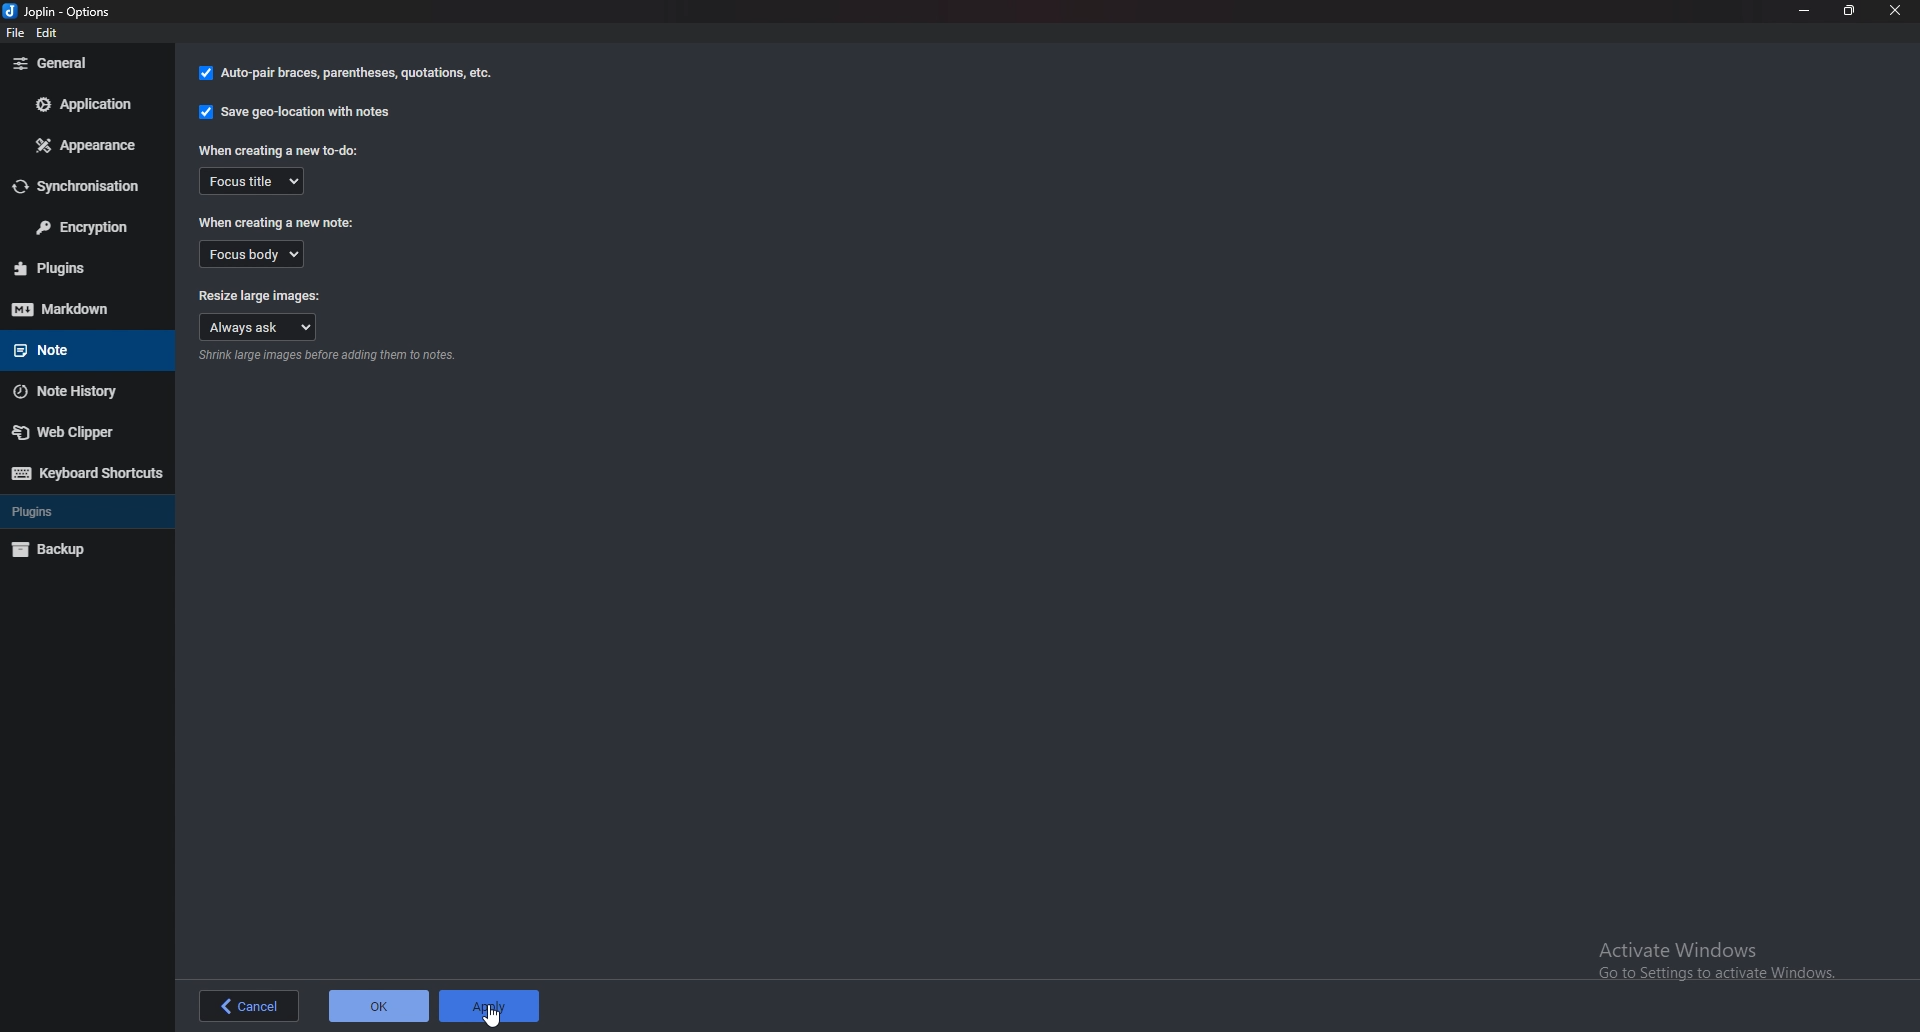 Image resolution: width=1920 pixels, height=1032 pixels. I want to click on options, so click(62, 10).